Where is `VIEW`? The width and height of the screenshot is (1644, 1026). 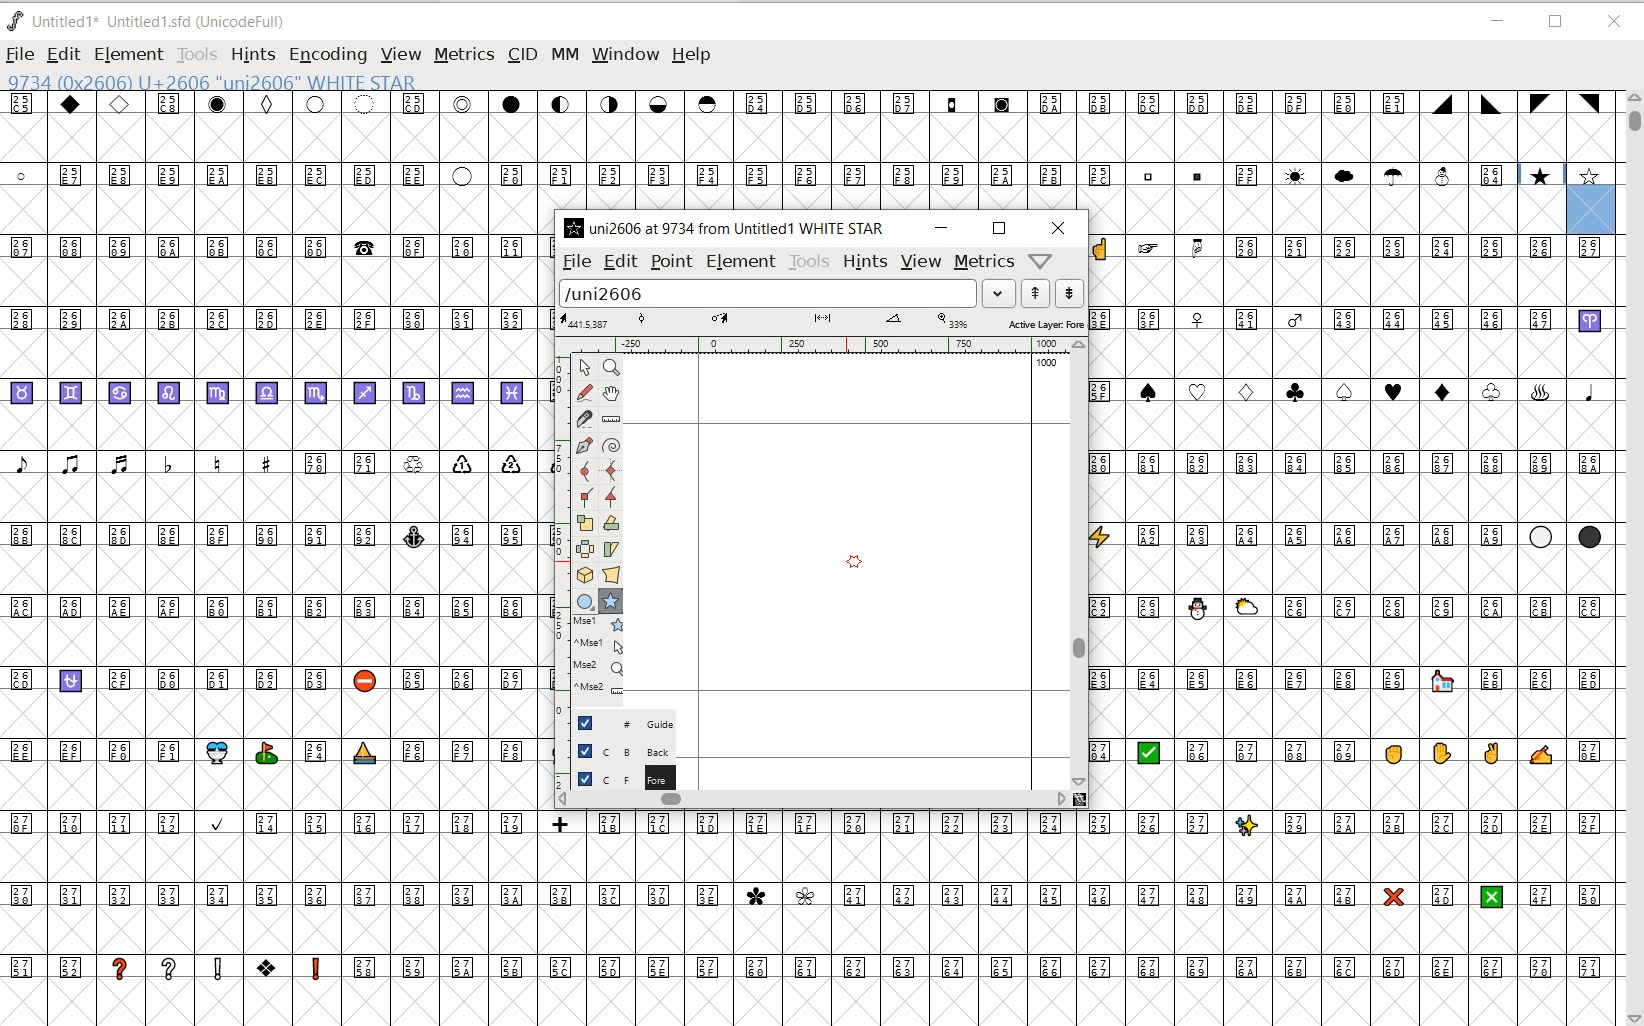 VIEW is located at coordinates (921, 263).